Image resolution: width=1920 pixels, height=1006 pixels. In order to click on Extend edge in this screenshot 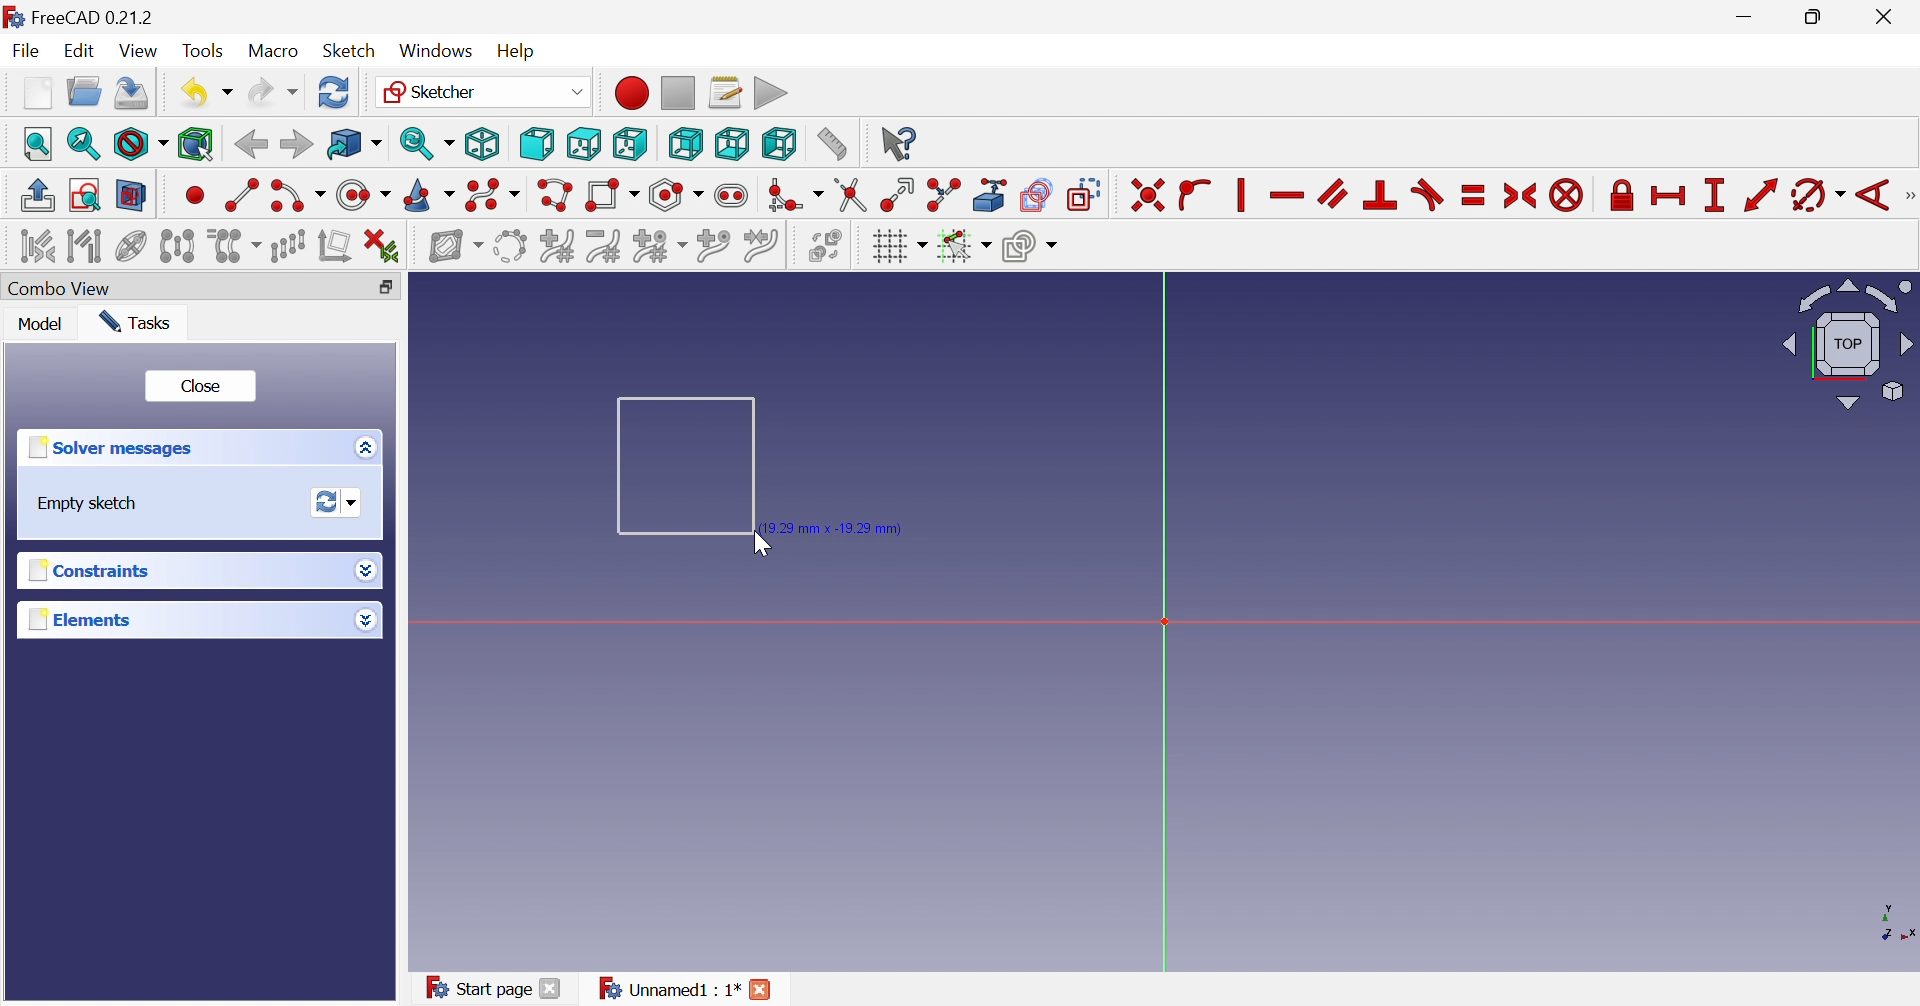, I will do `click(896, 195)`.